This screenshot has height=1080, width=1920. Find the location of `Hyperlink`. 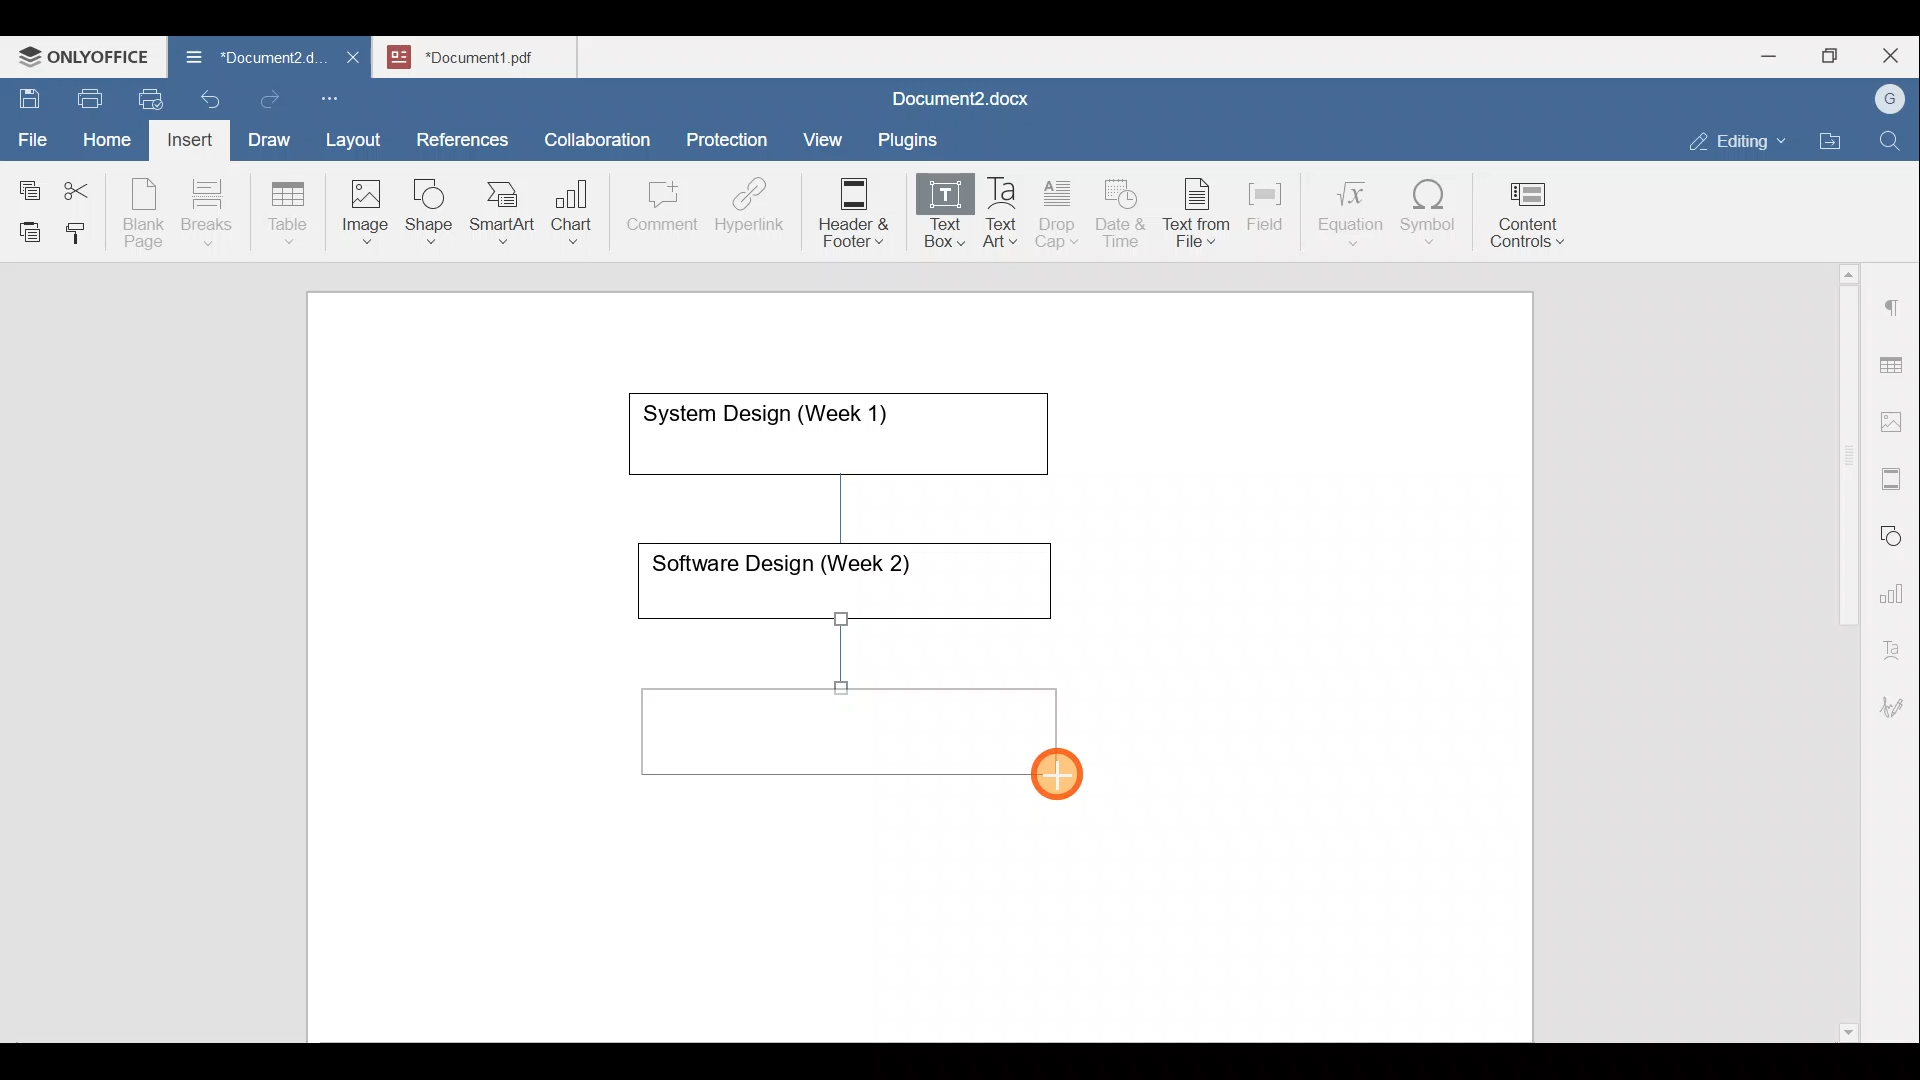

Hyperlink is located at coordinates (756, 211).